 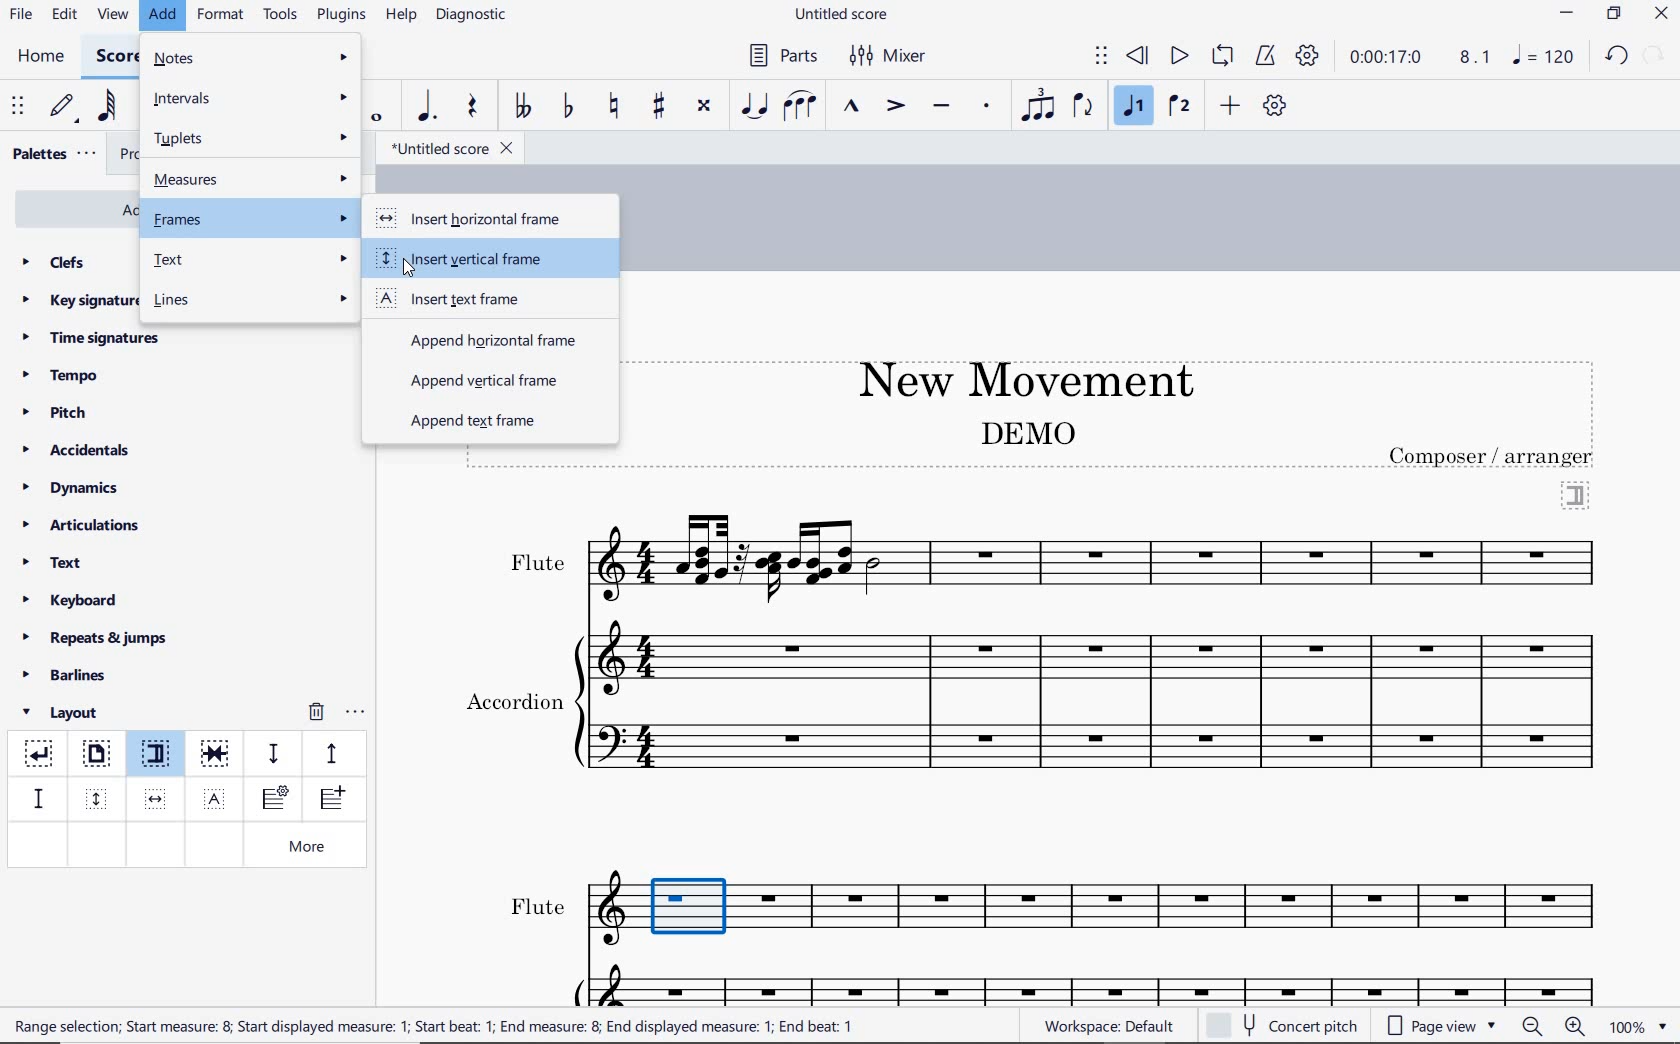 What do you see at coordinates (355, 709) in the screenshot?
I see `options` at bounding box center [355, 709].